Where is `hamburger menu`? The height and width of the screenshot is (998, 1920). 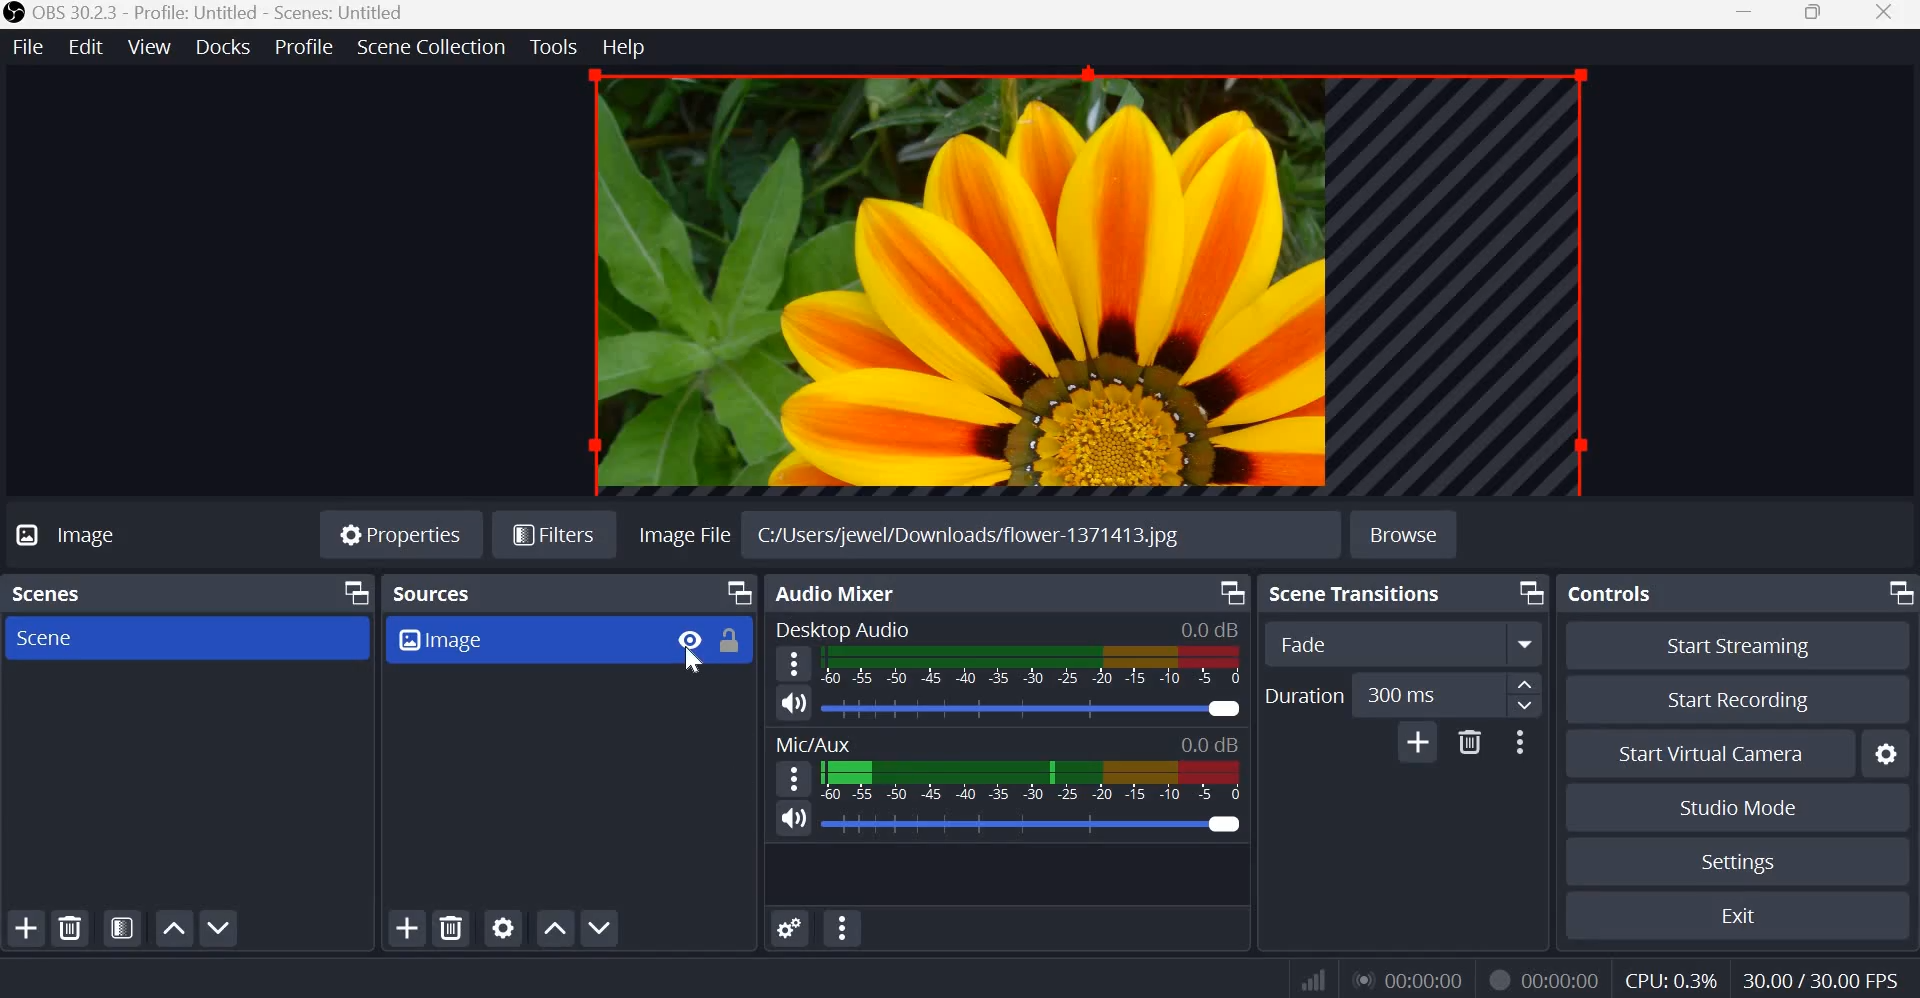
hamburger menu is located at coordinates (794, 665).